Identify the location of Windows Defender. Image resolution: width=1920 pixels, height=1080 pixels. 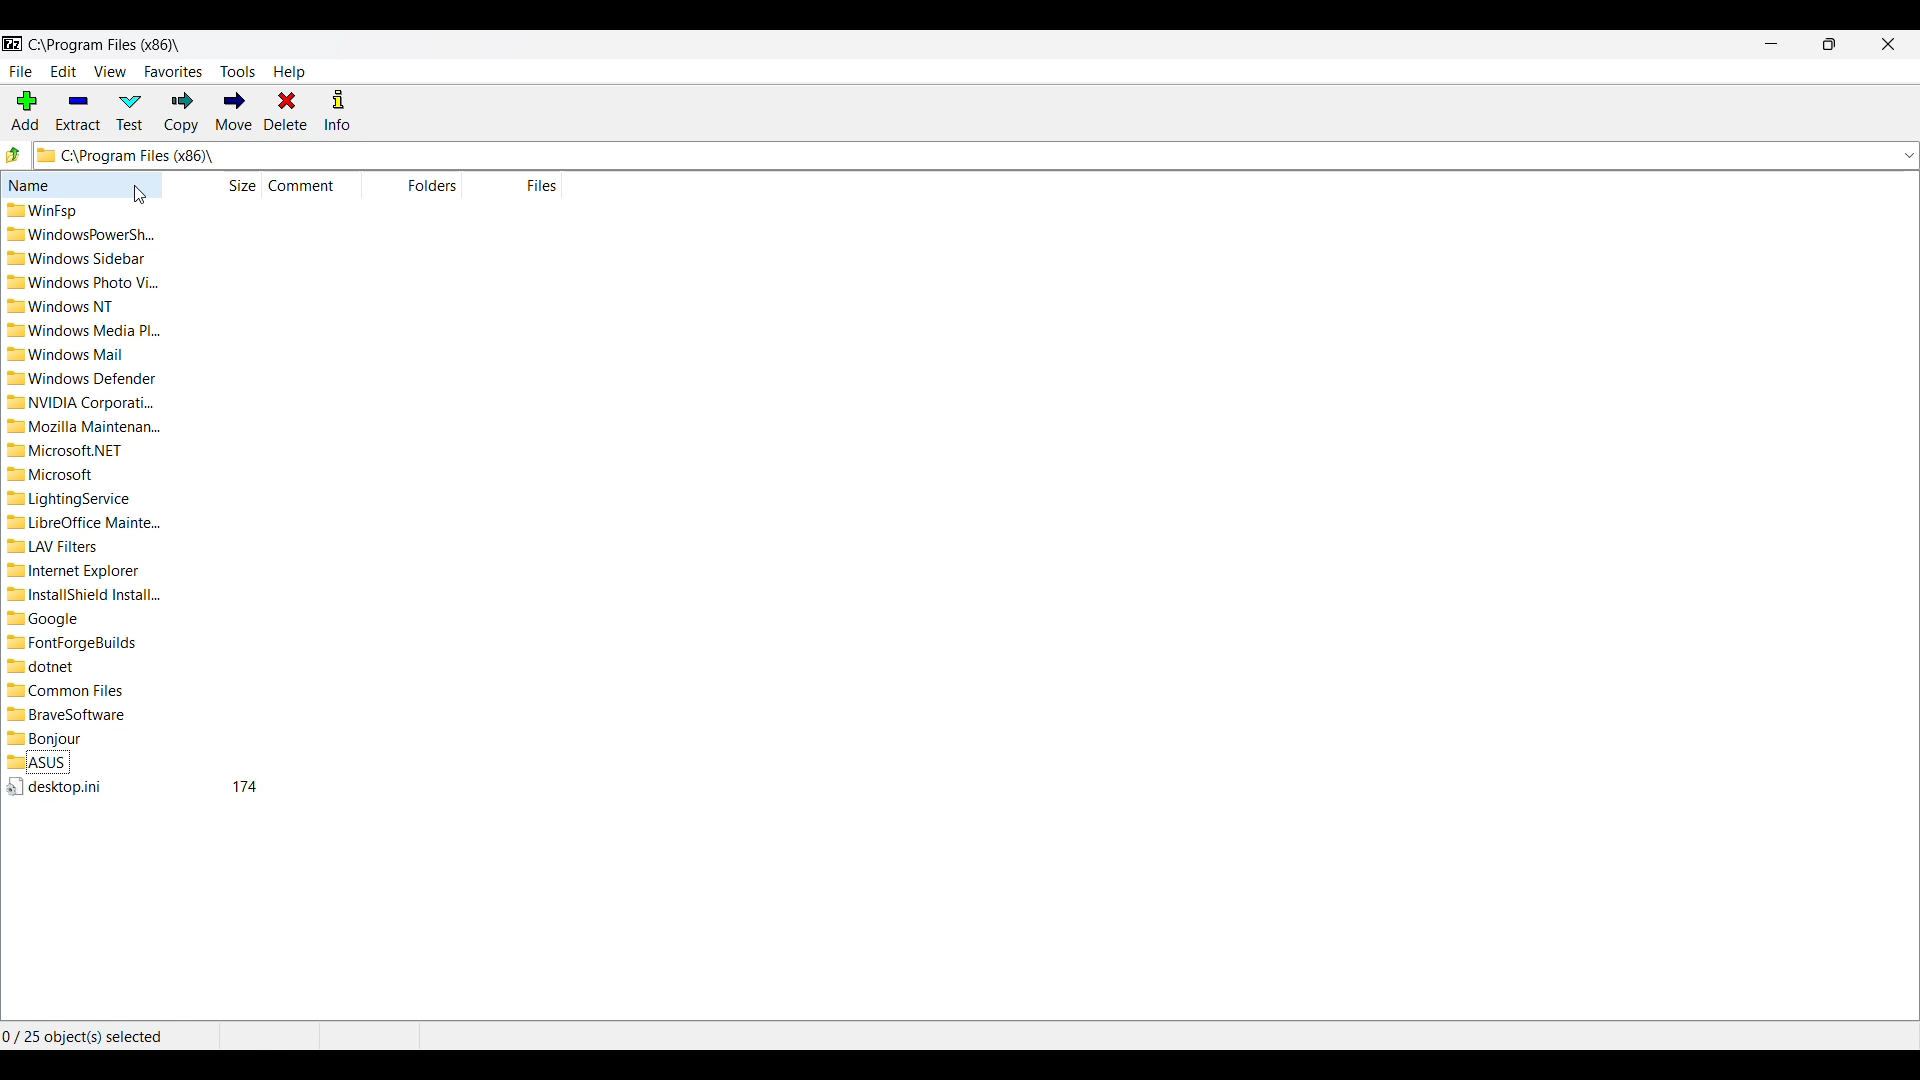
(89, 377).